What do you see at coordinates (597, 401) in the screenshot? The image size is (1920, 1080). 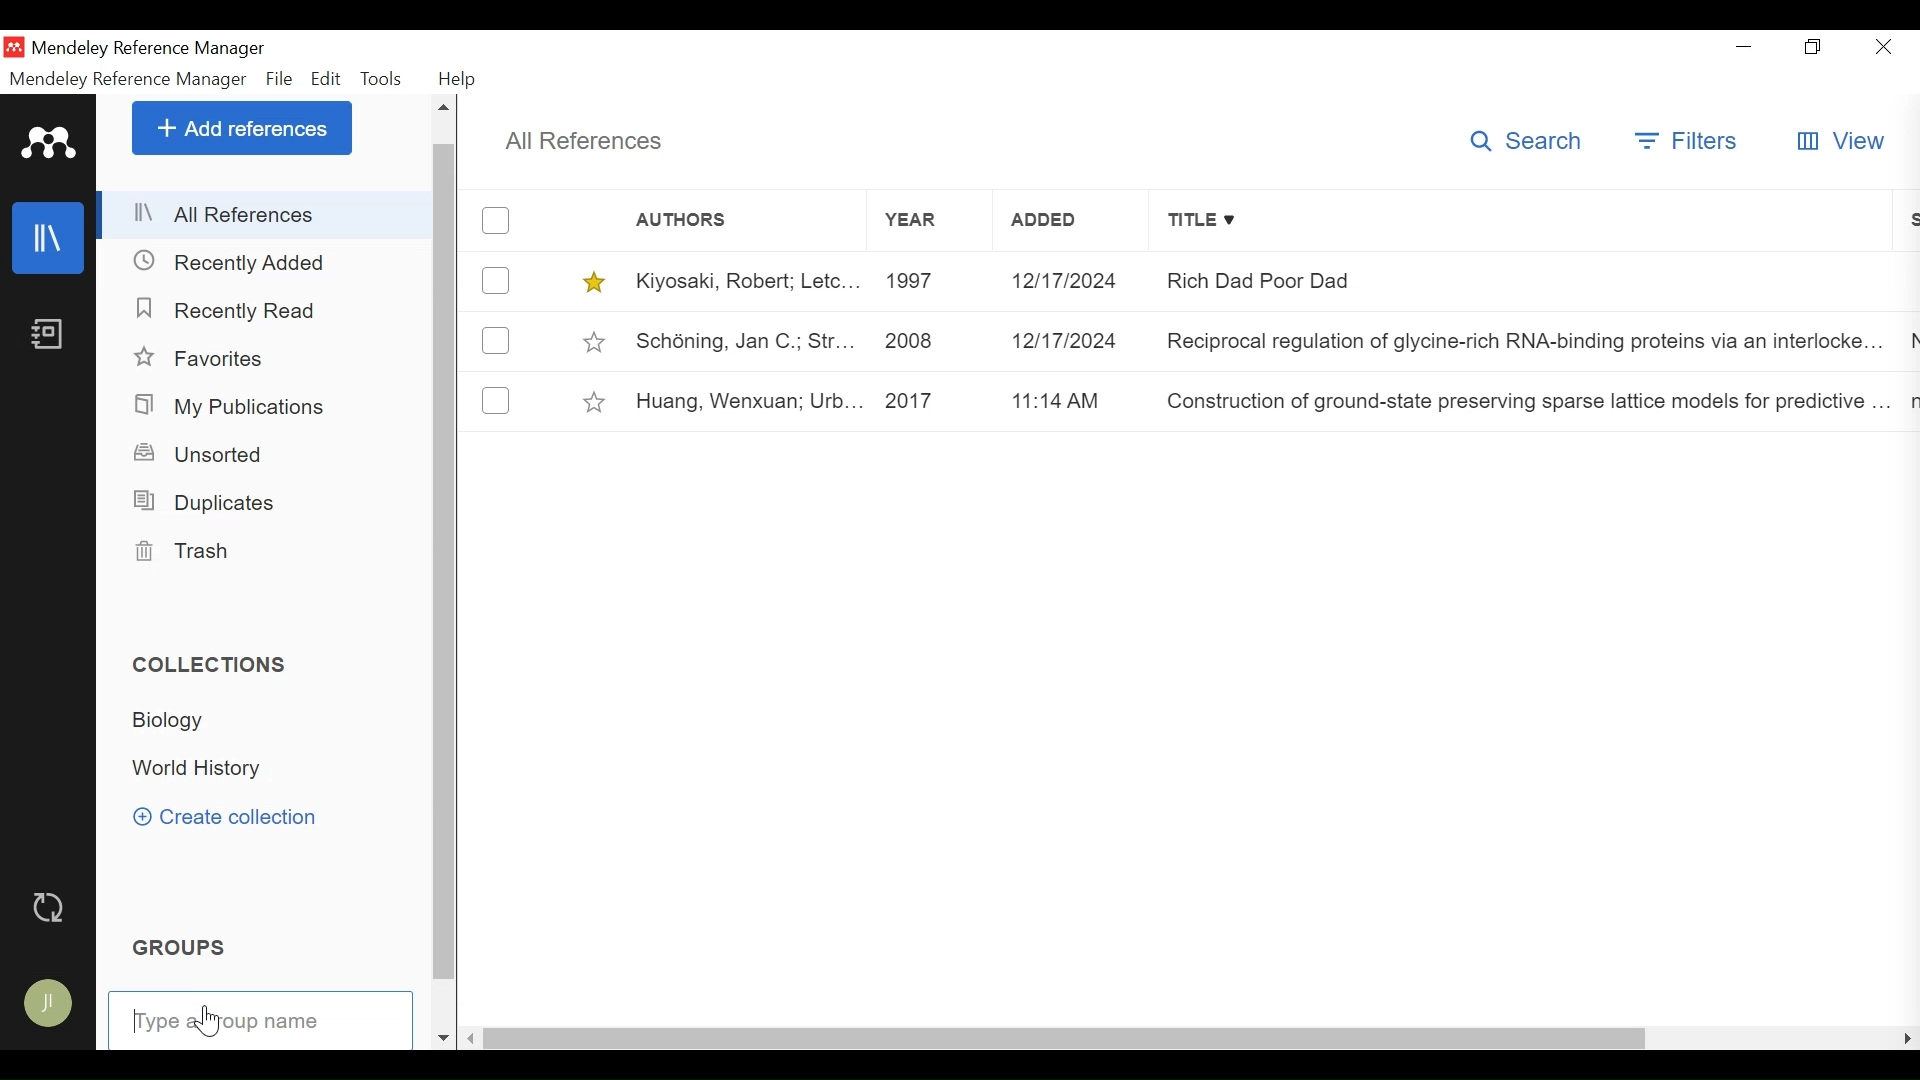 I see `toggle Favorites` at bounding box center [597, 401].